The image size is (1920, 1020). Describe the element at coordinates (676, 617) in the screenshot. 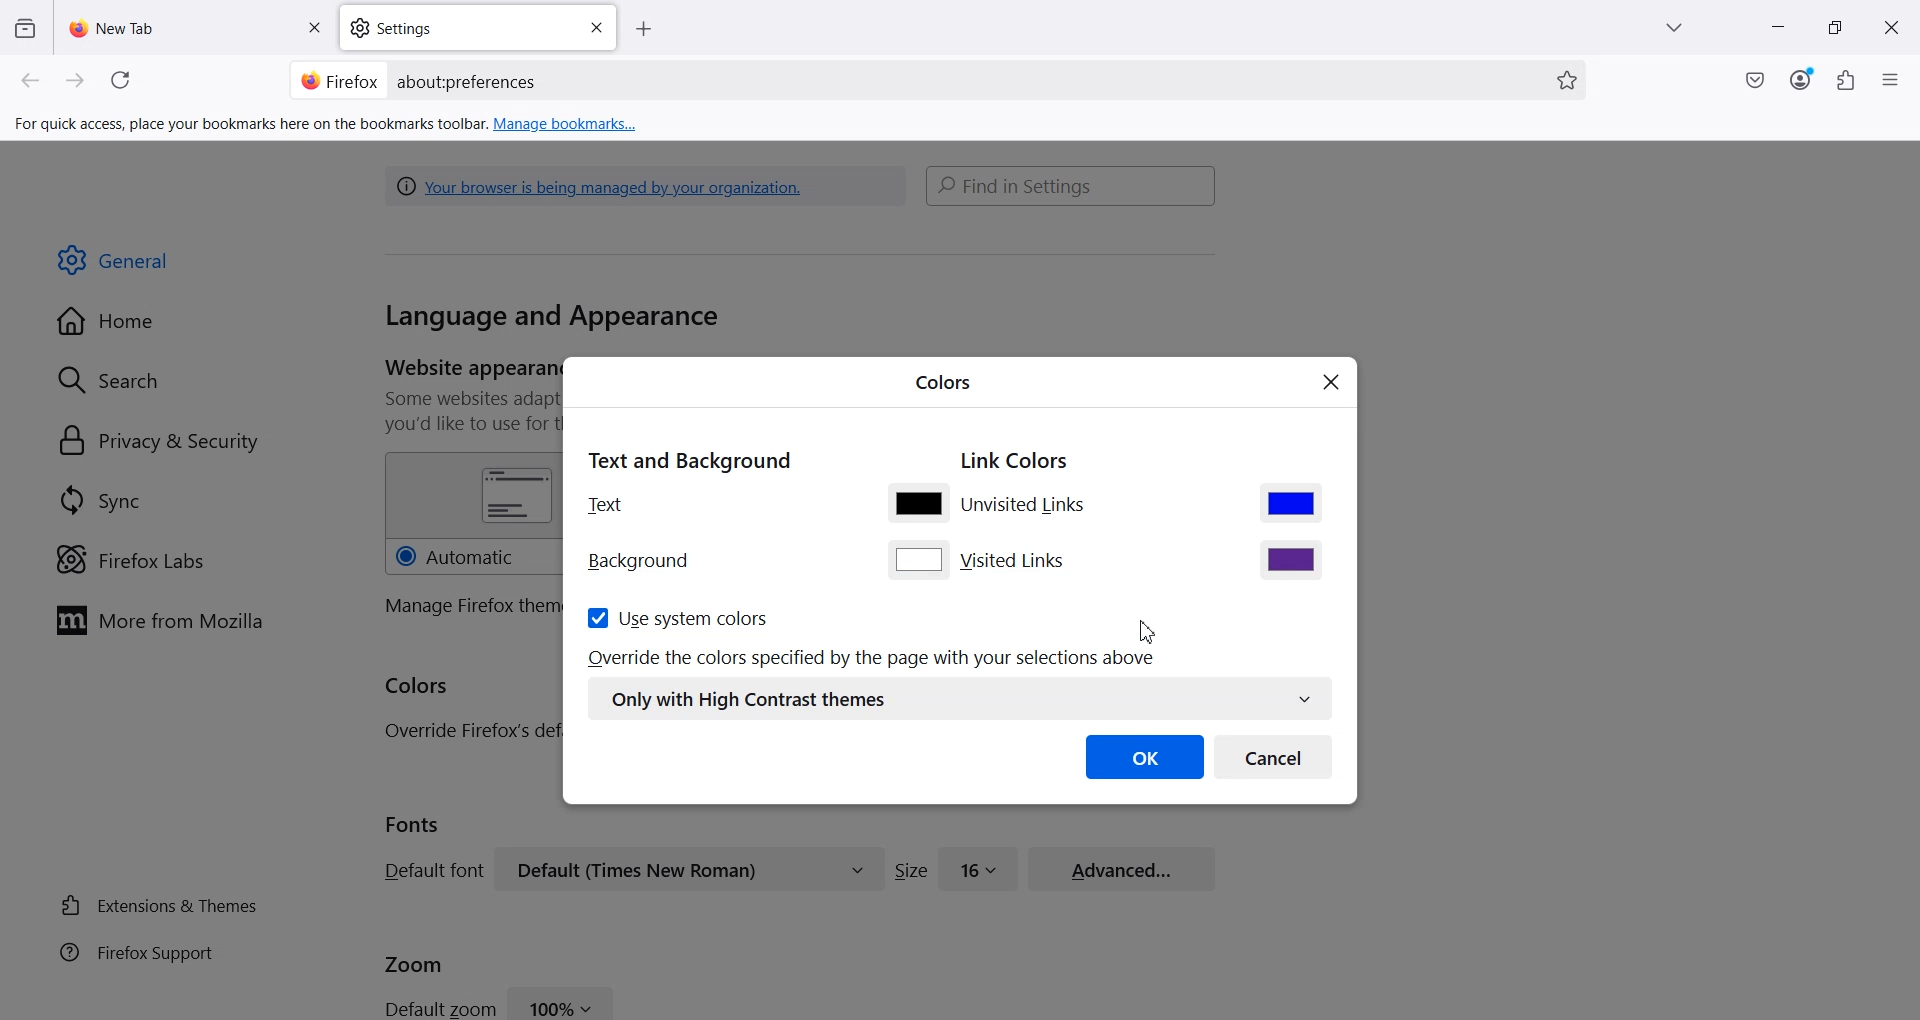

I see `Use system colors` at that location.